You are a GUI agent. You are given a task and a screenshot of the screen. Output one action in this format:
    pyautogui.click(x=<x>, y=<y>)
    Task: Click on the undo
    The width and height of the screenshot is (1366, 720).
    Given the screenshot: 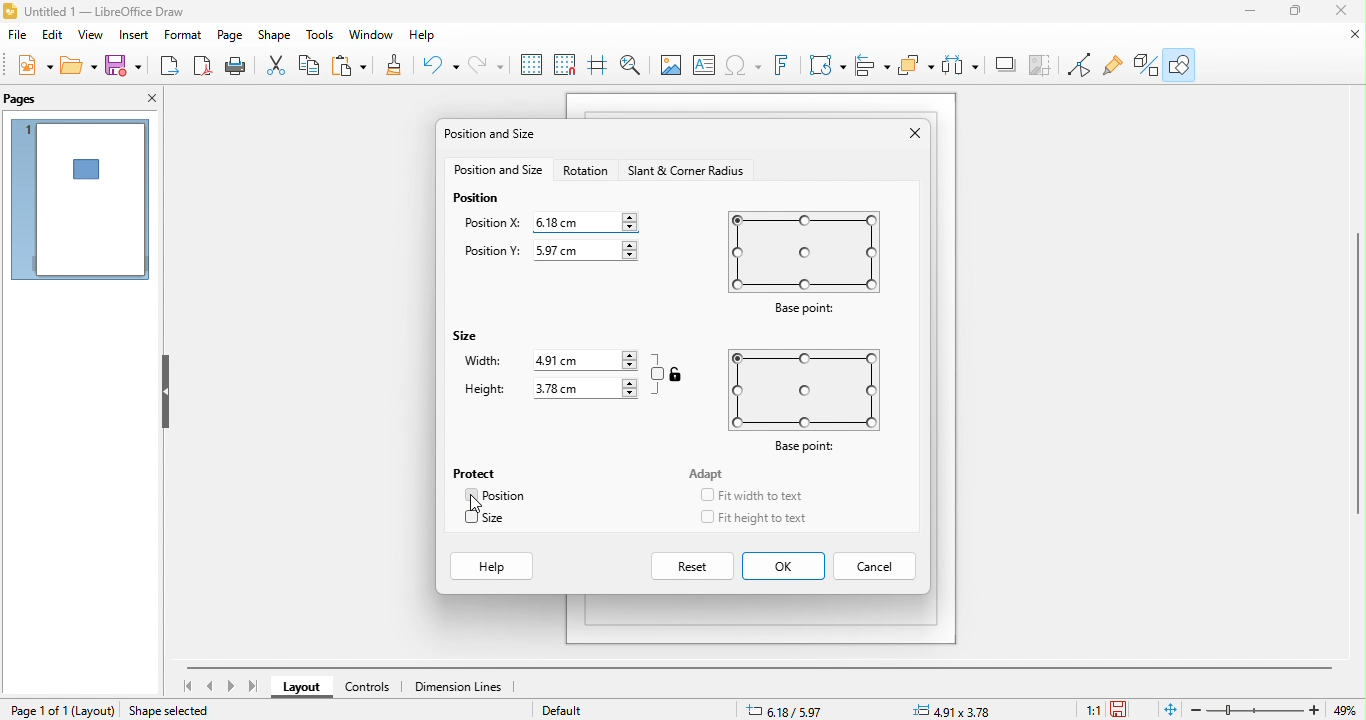 What is the action you would take?
    pyautogui.click(x=443, y=66)
    